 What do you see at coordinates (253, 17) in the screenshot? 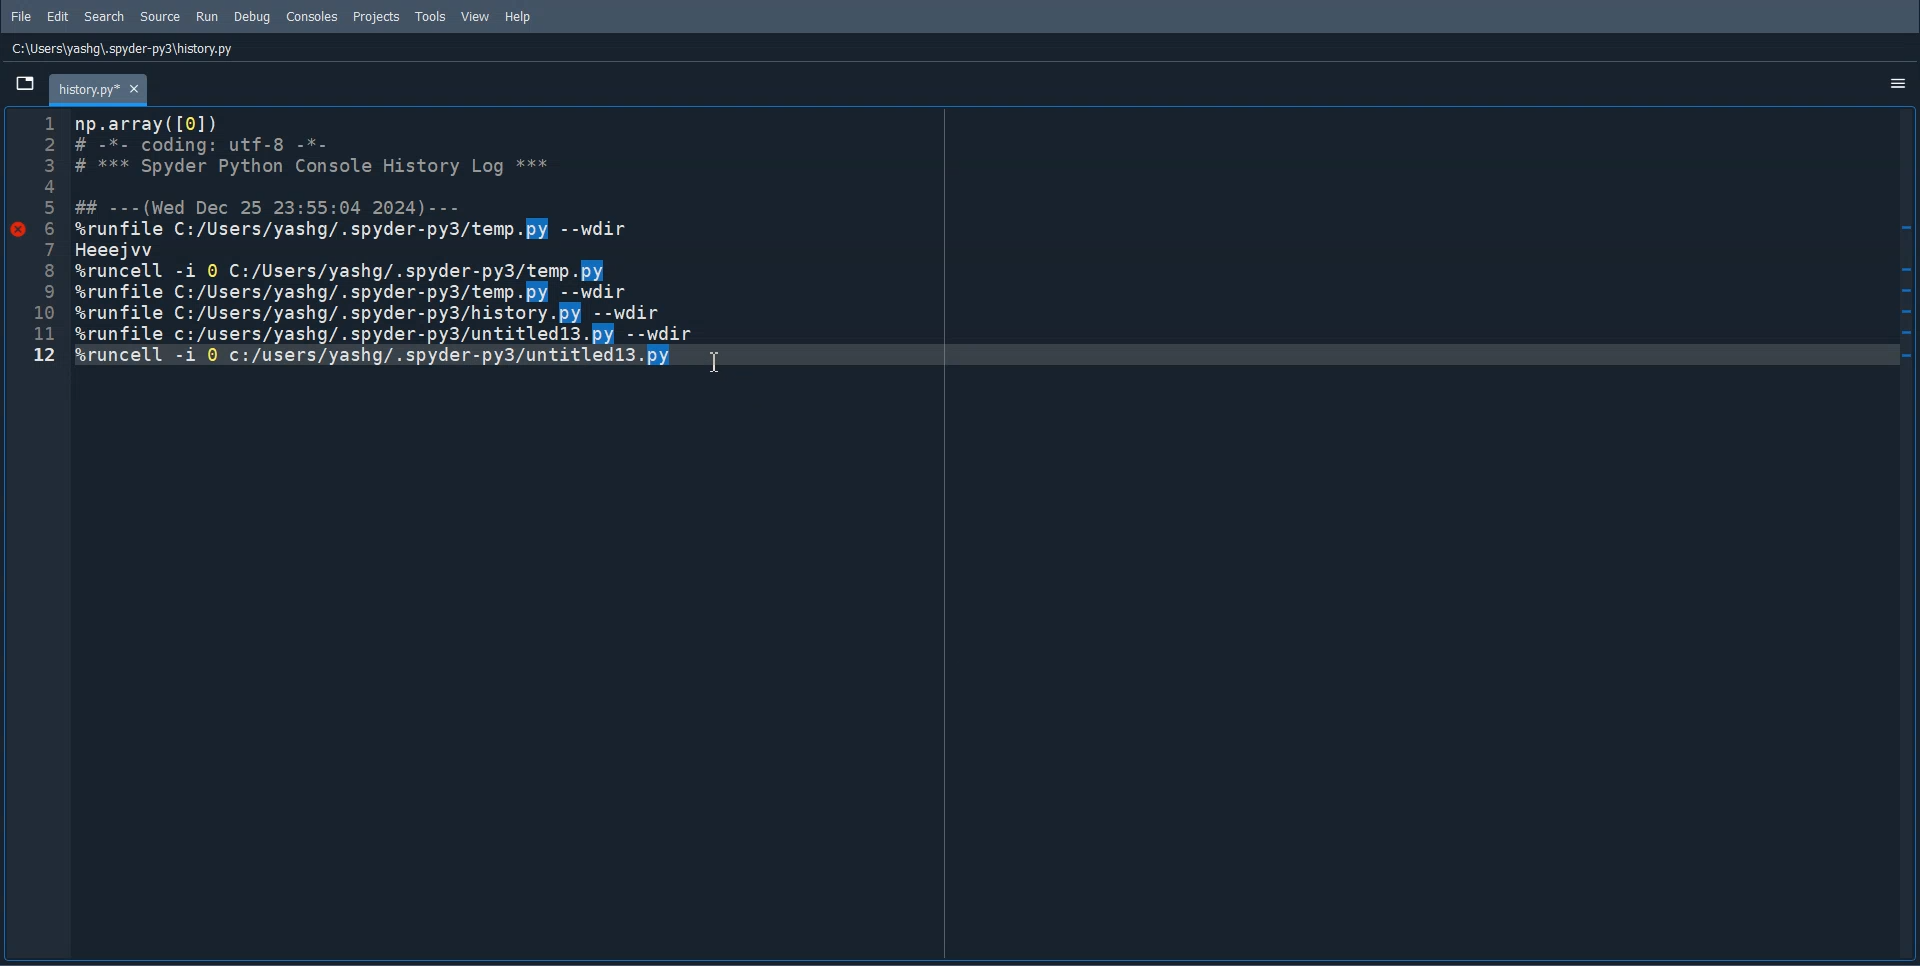
I see `Debug` at bounding box center [253, 17].